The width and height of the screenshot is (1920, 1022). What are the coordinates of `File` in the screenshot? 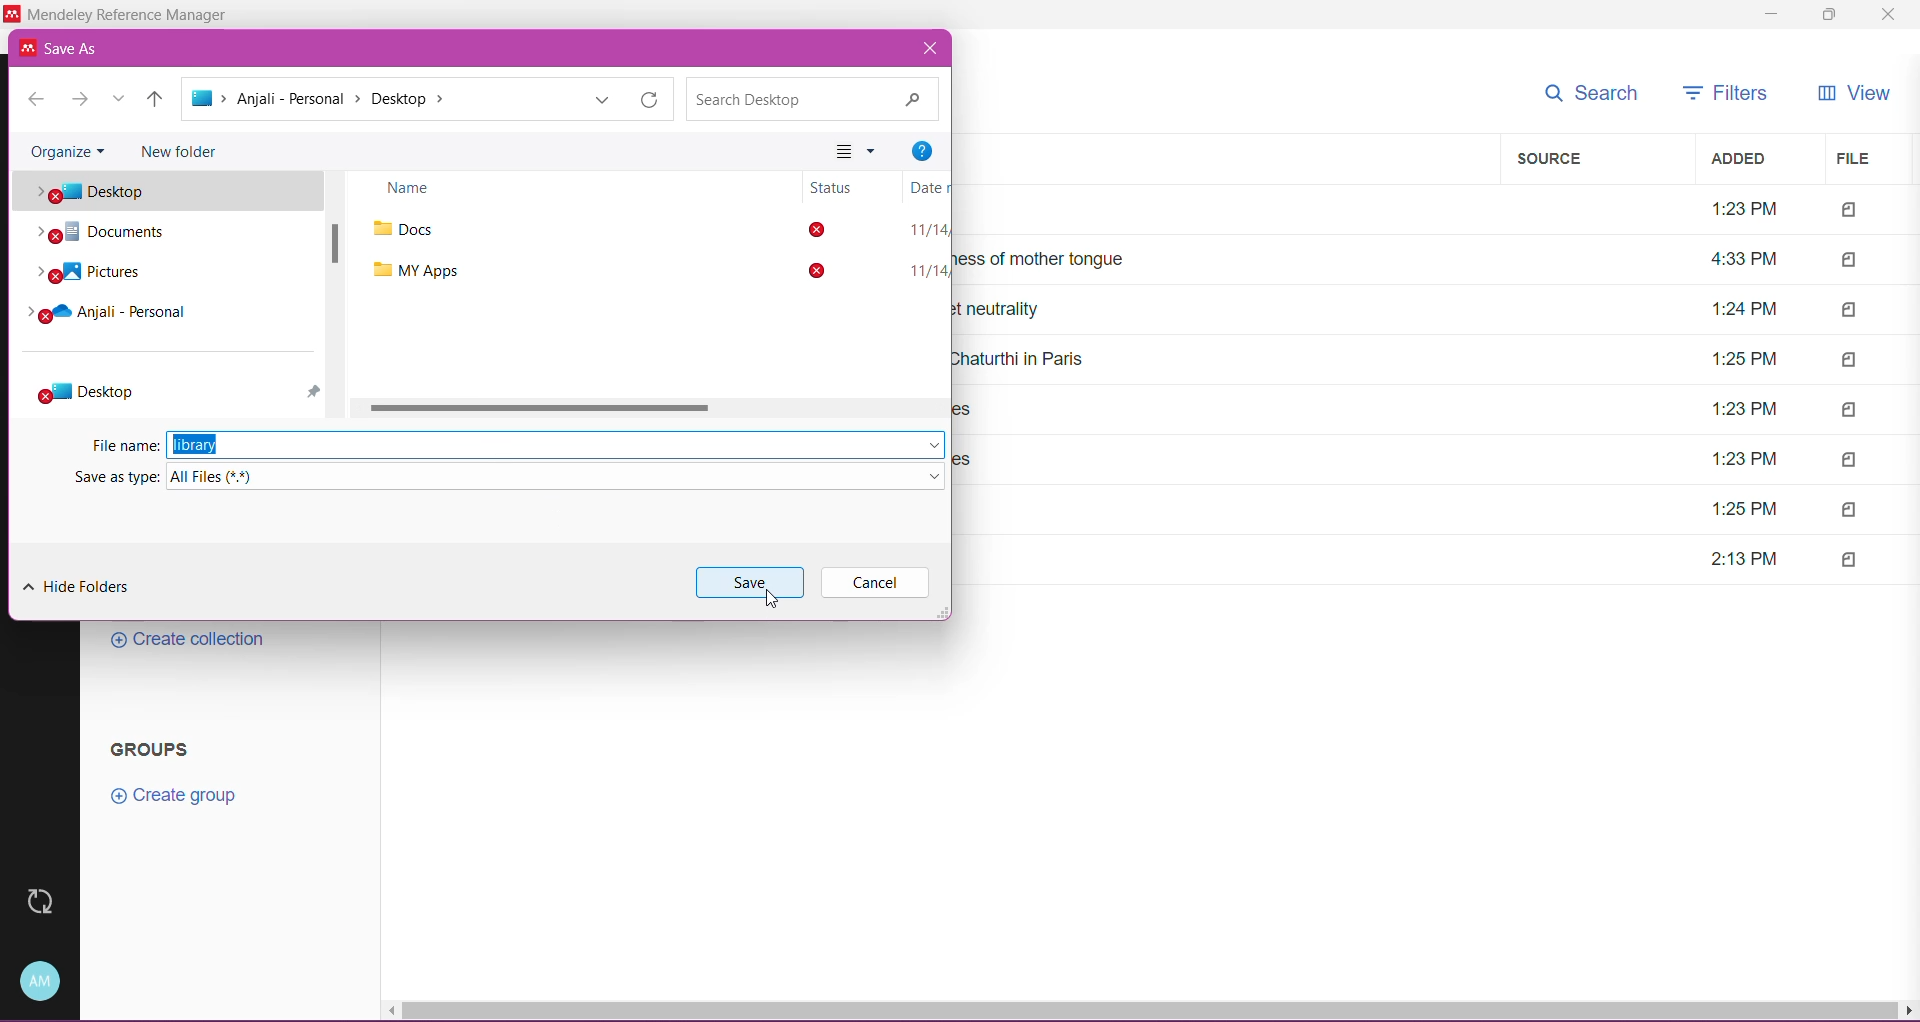 It's located at (1863, 160).